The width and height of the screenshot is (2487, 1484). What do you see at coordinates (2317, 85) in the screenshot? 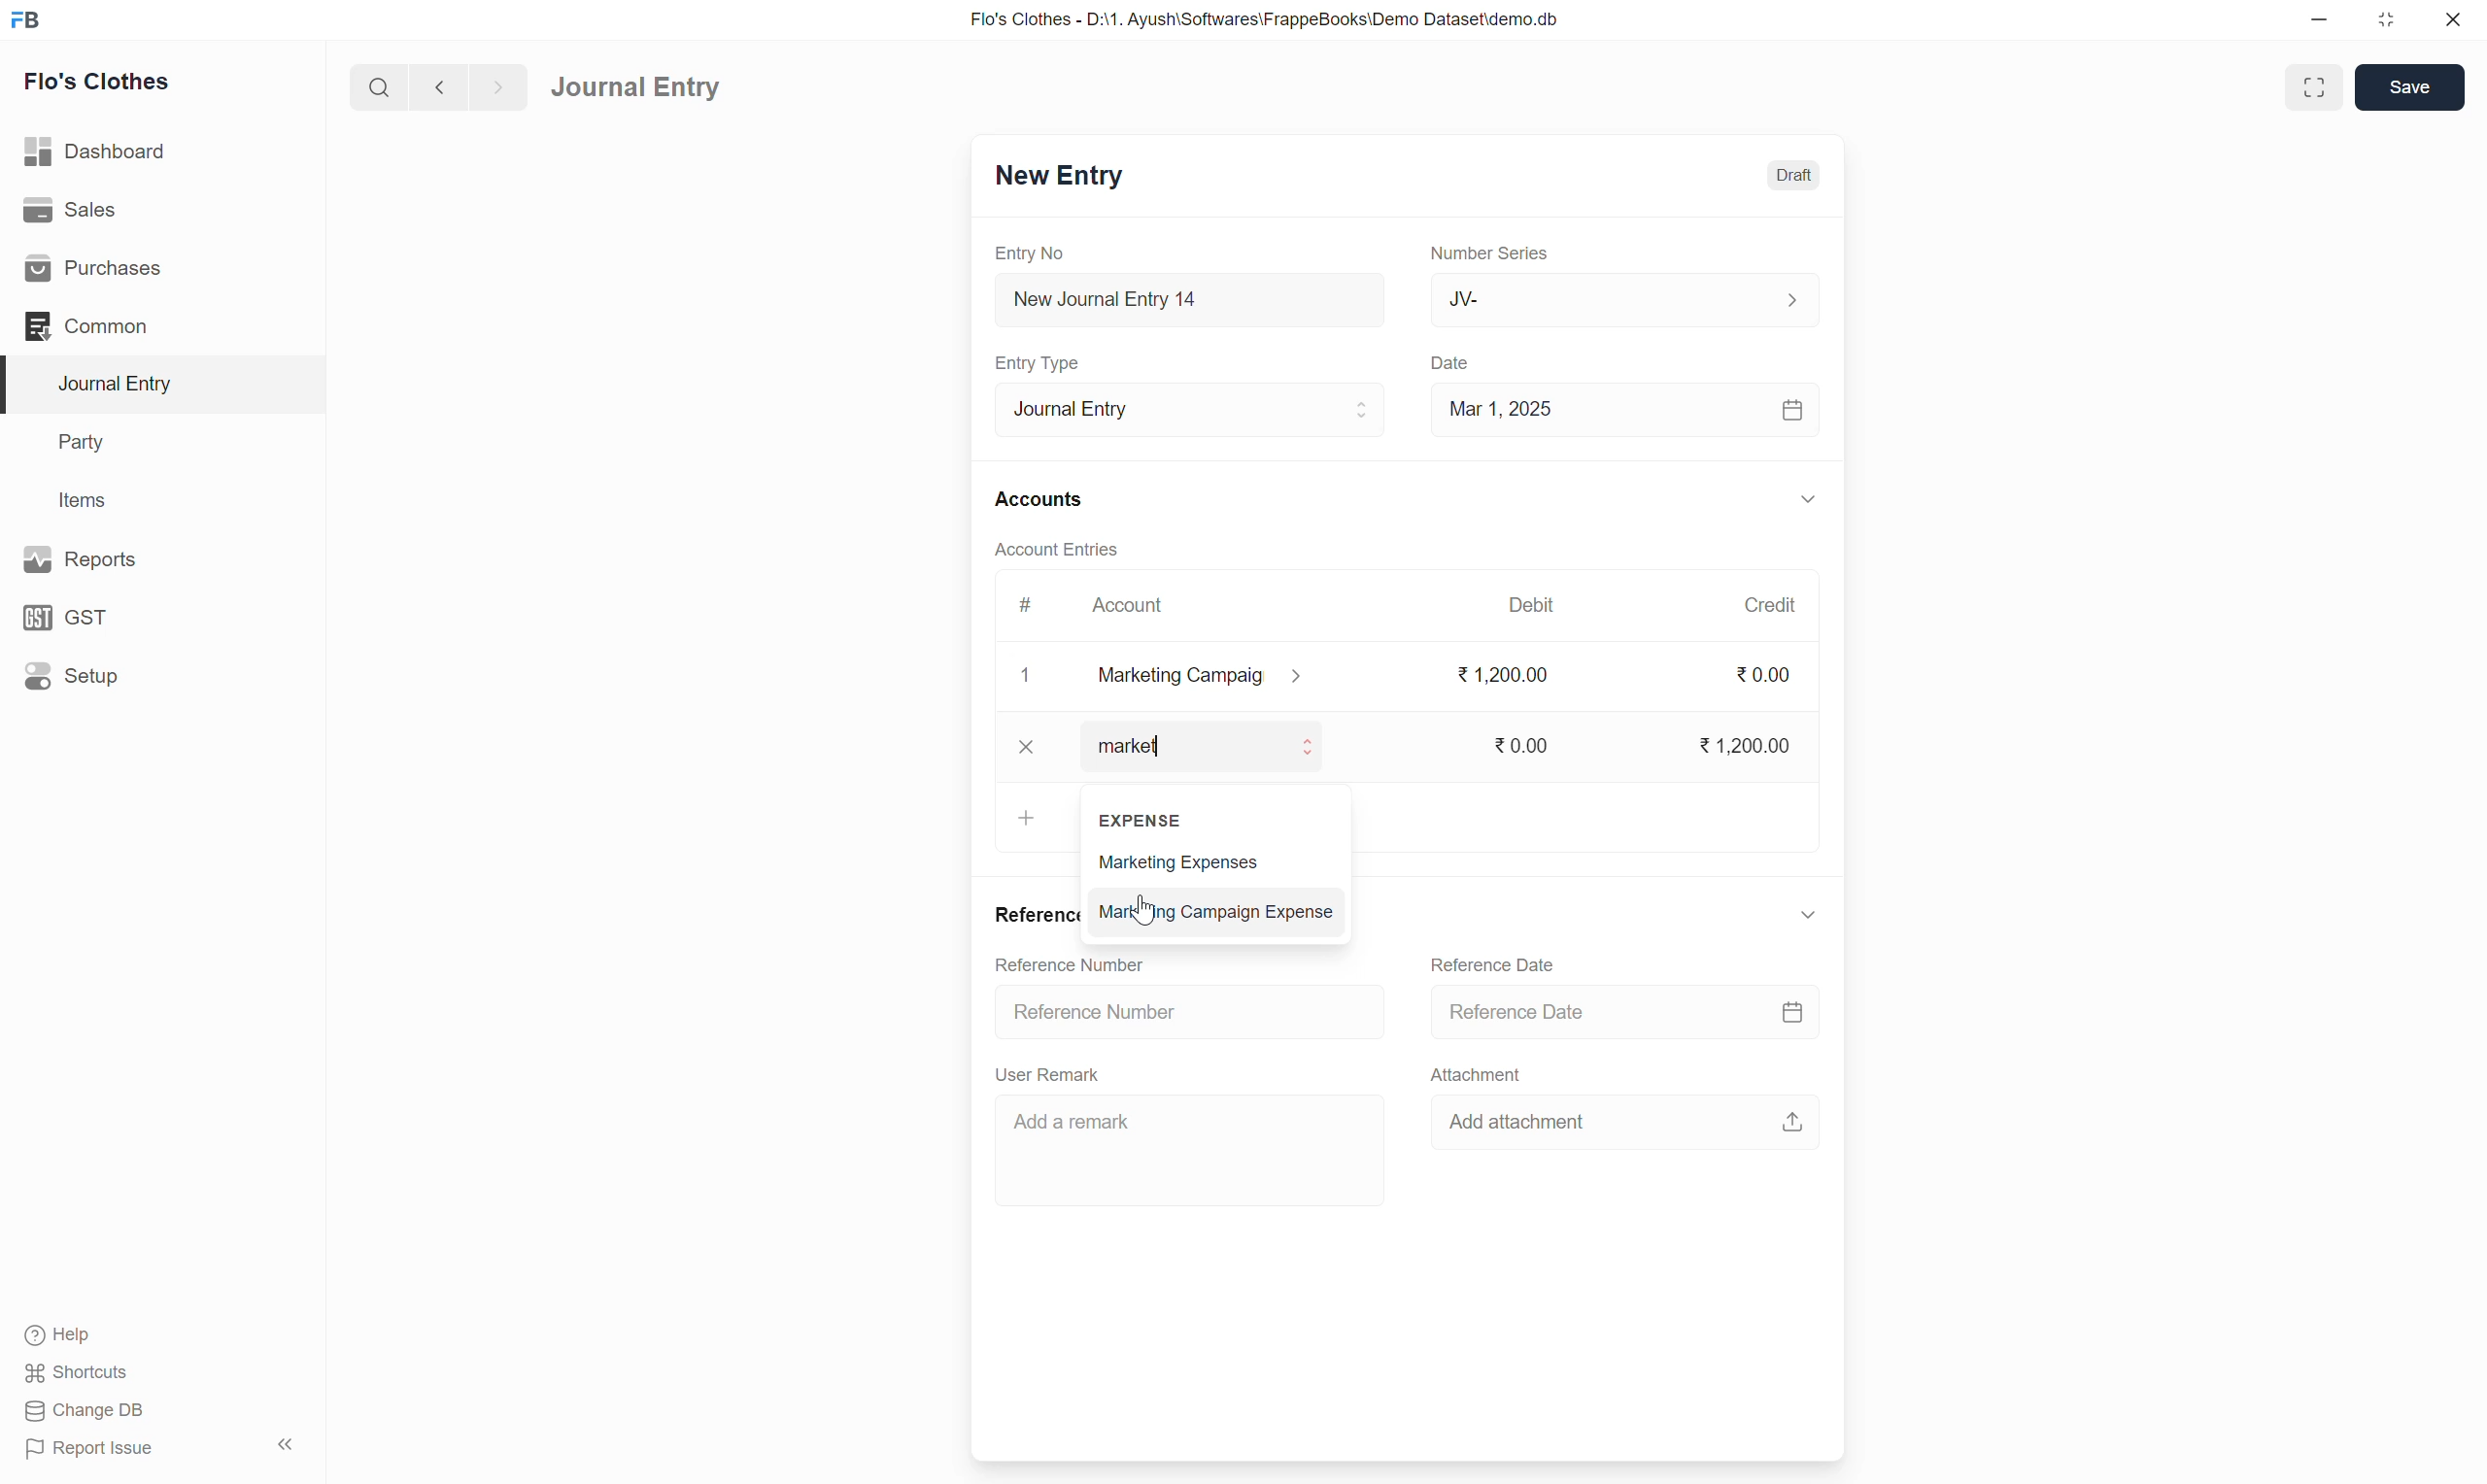
I see `enlarge` at bounding box center [2317, 85].